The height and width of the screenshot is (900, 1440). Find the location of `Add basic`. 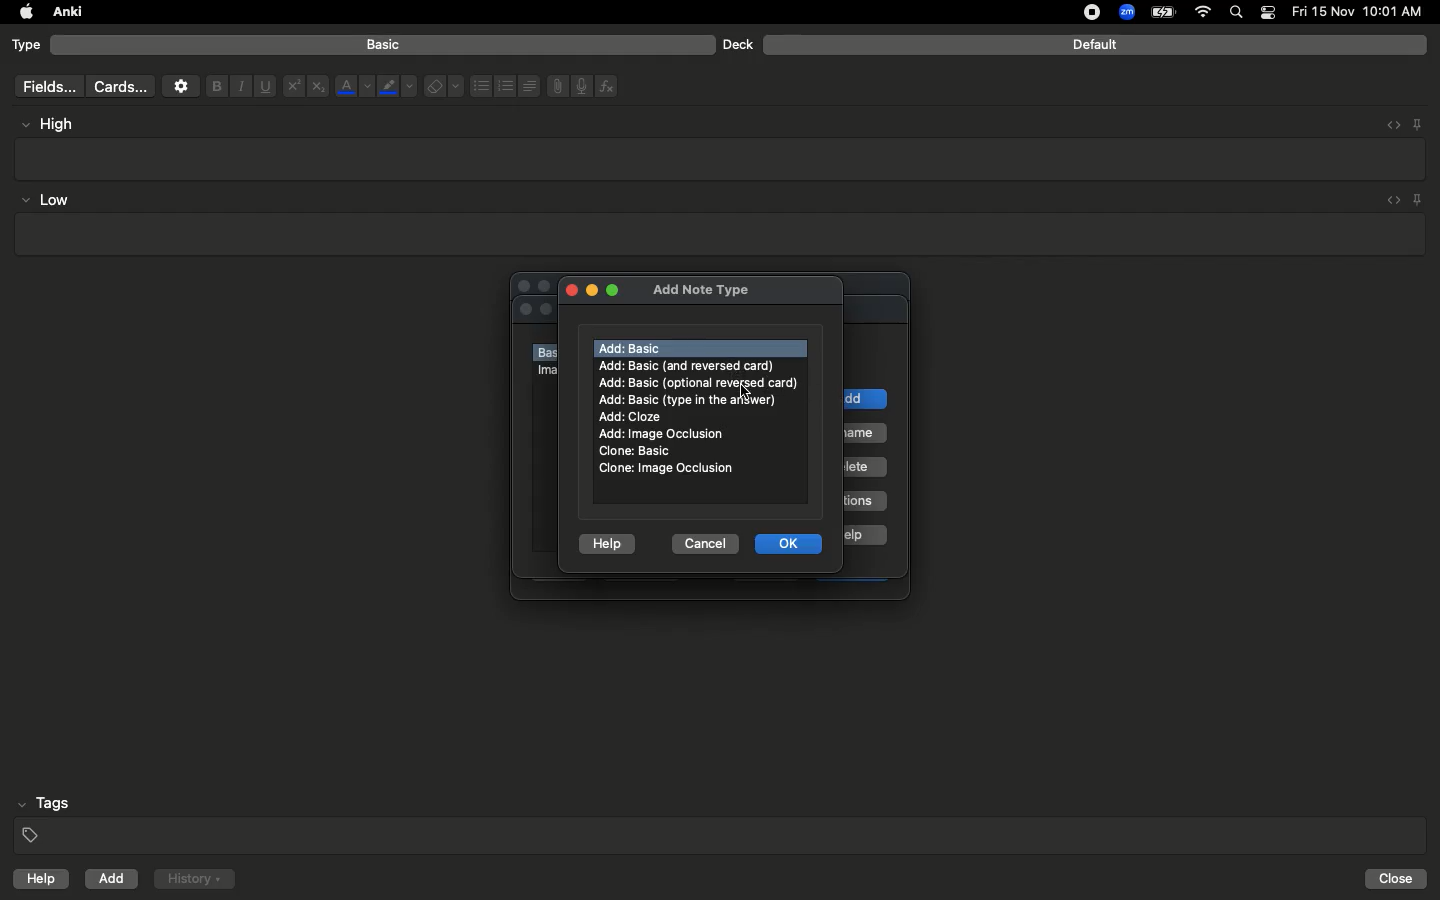

Add basic is located at coordinates (633, 348).